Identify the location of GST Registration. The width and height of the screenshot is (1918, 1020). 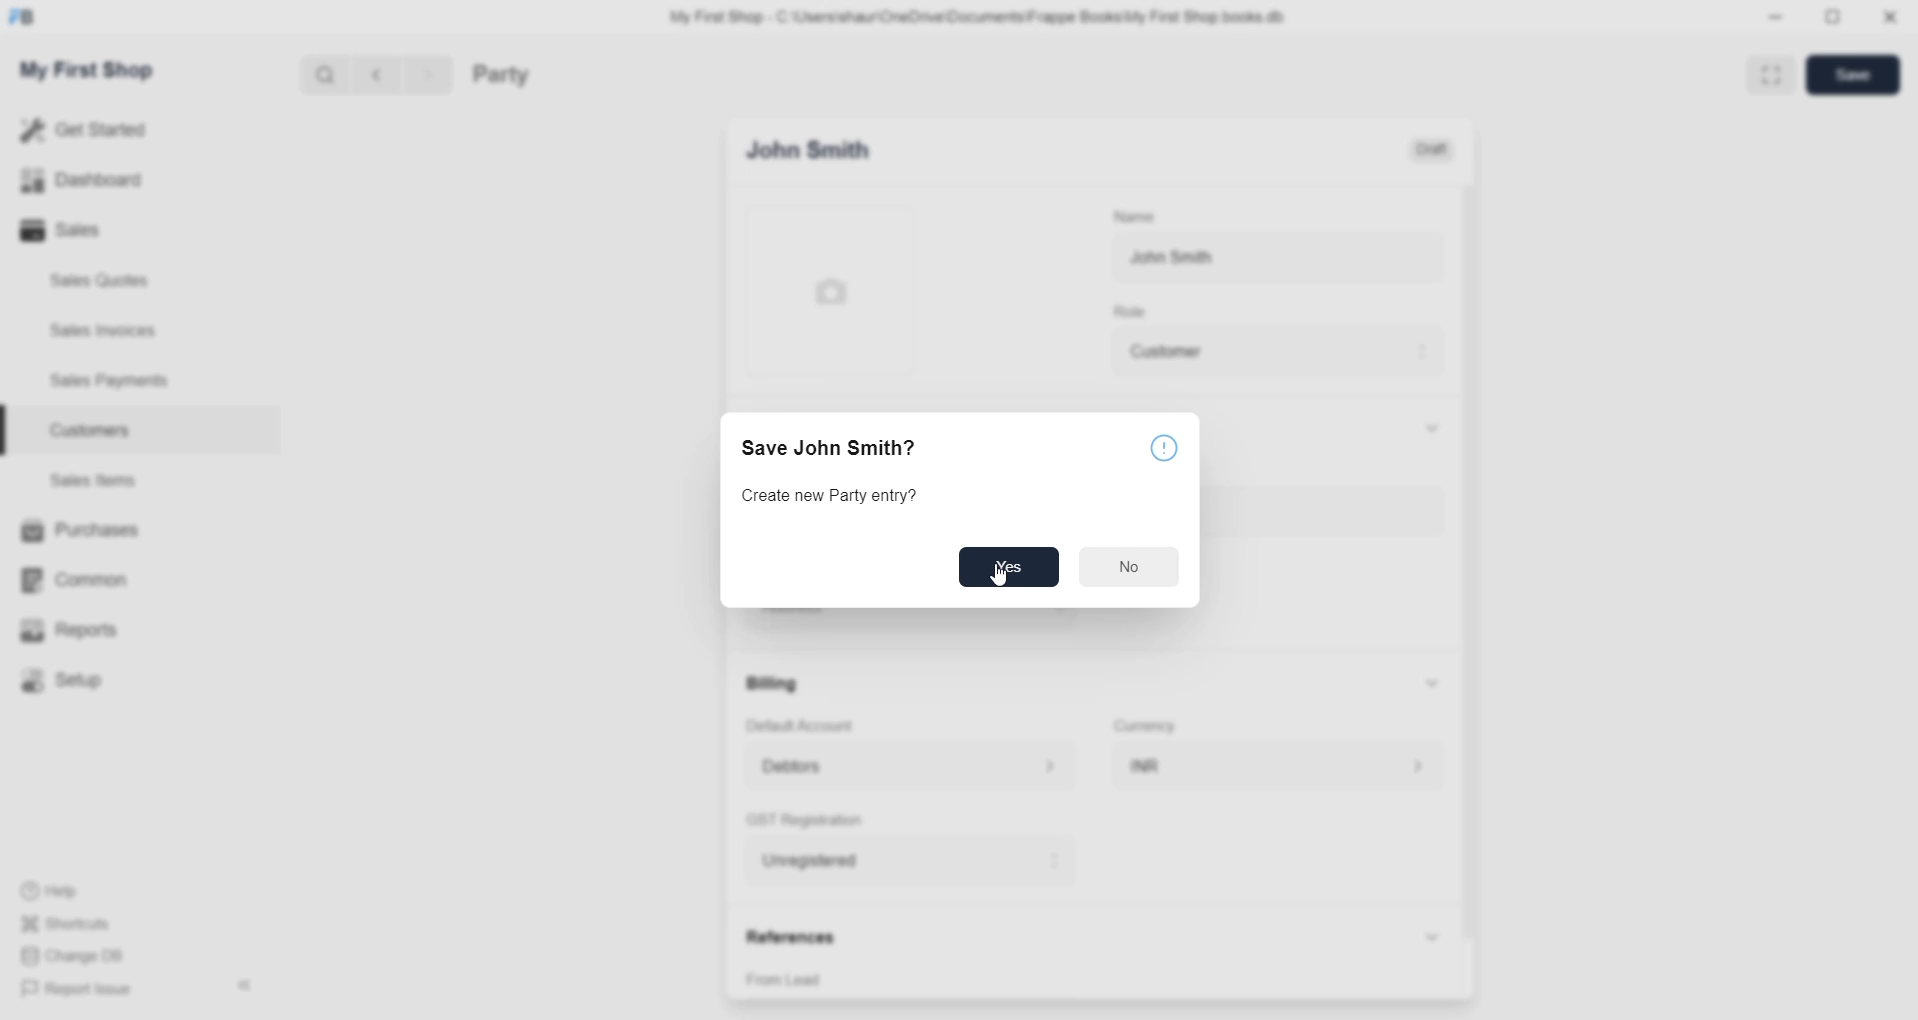
(807, 819).